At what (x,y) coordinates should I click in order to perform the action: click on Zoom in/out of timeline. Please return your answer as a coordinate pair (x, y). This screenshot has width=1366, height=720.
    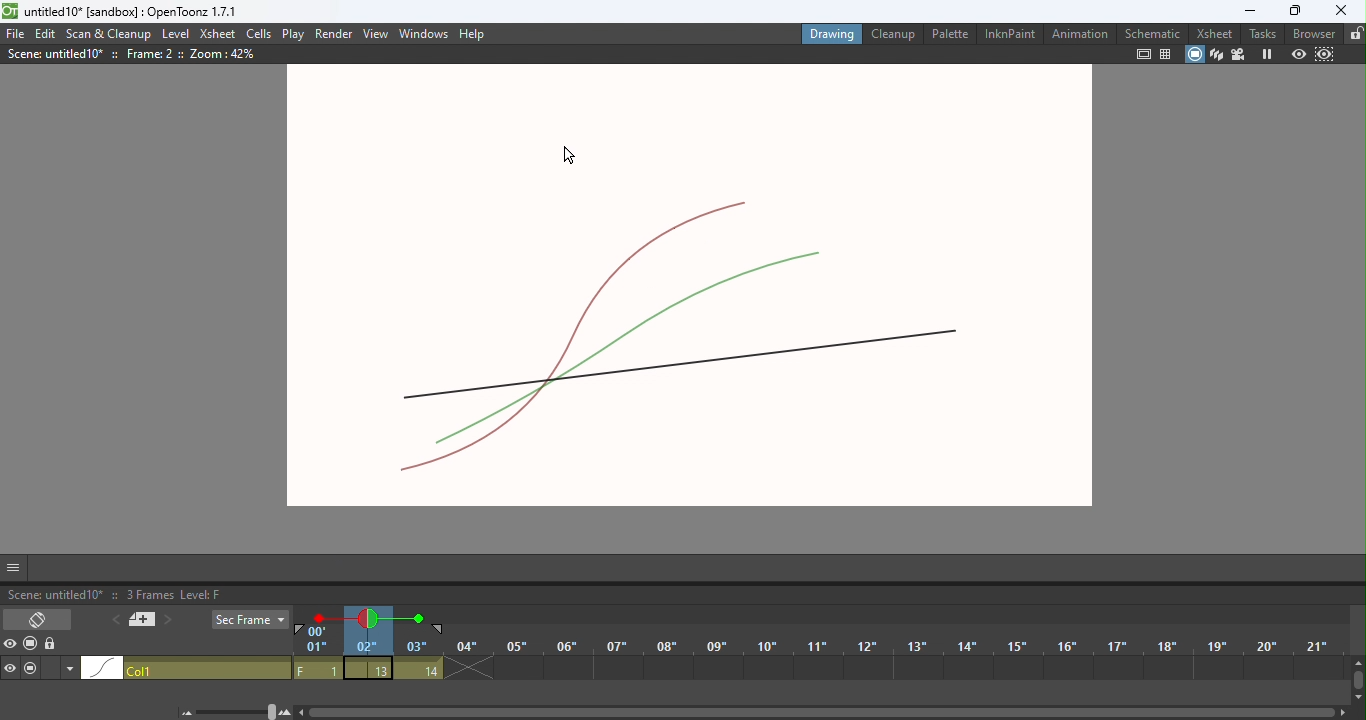
    Looking at the image, I should click on (238, 711).